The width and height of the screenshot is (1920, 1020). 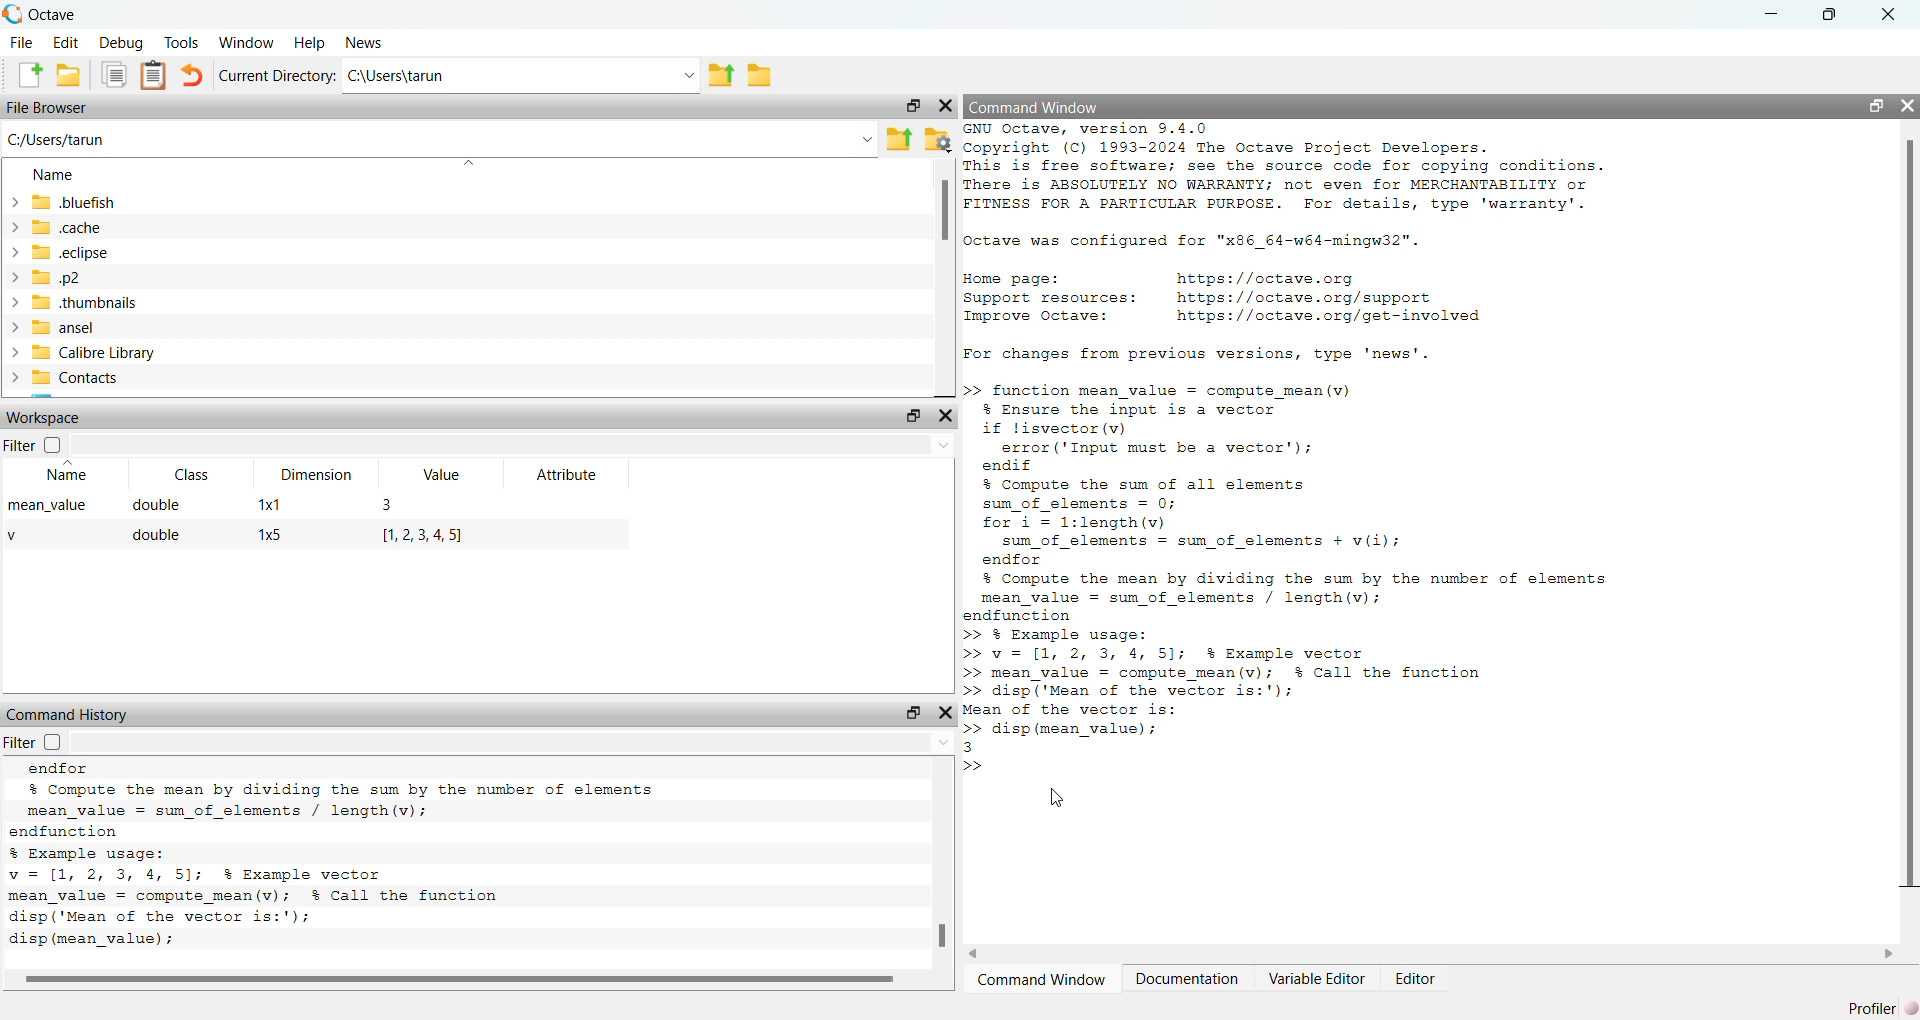 I want to click on help, so click(x=310, y=42).